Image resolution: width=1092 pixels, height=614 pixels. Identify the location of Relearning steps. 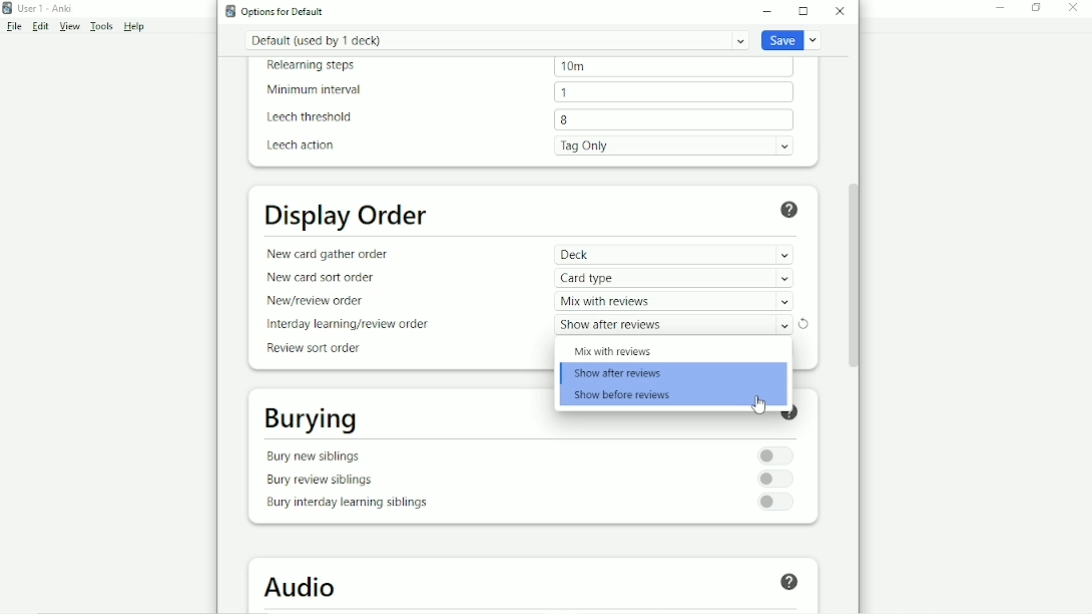
(313, 67).